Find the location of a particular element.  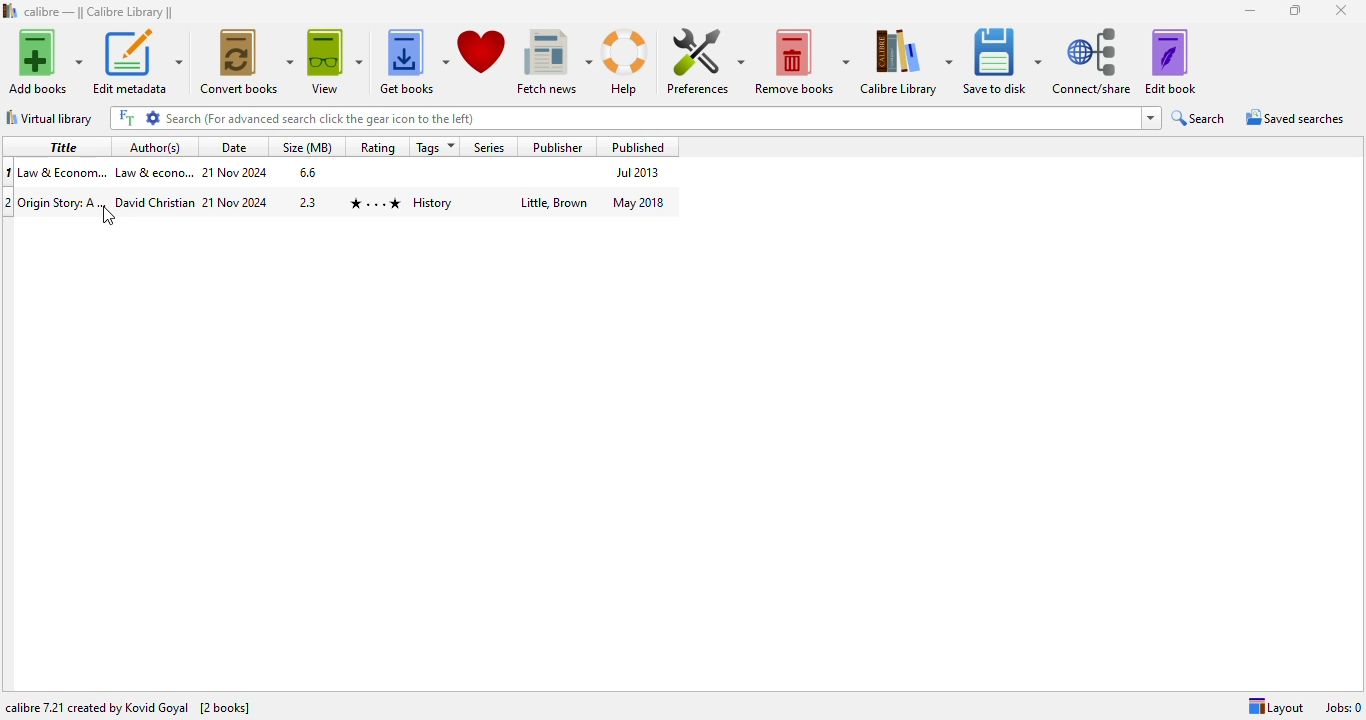

2 is located at coordinates (9, 205).